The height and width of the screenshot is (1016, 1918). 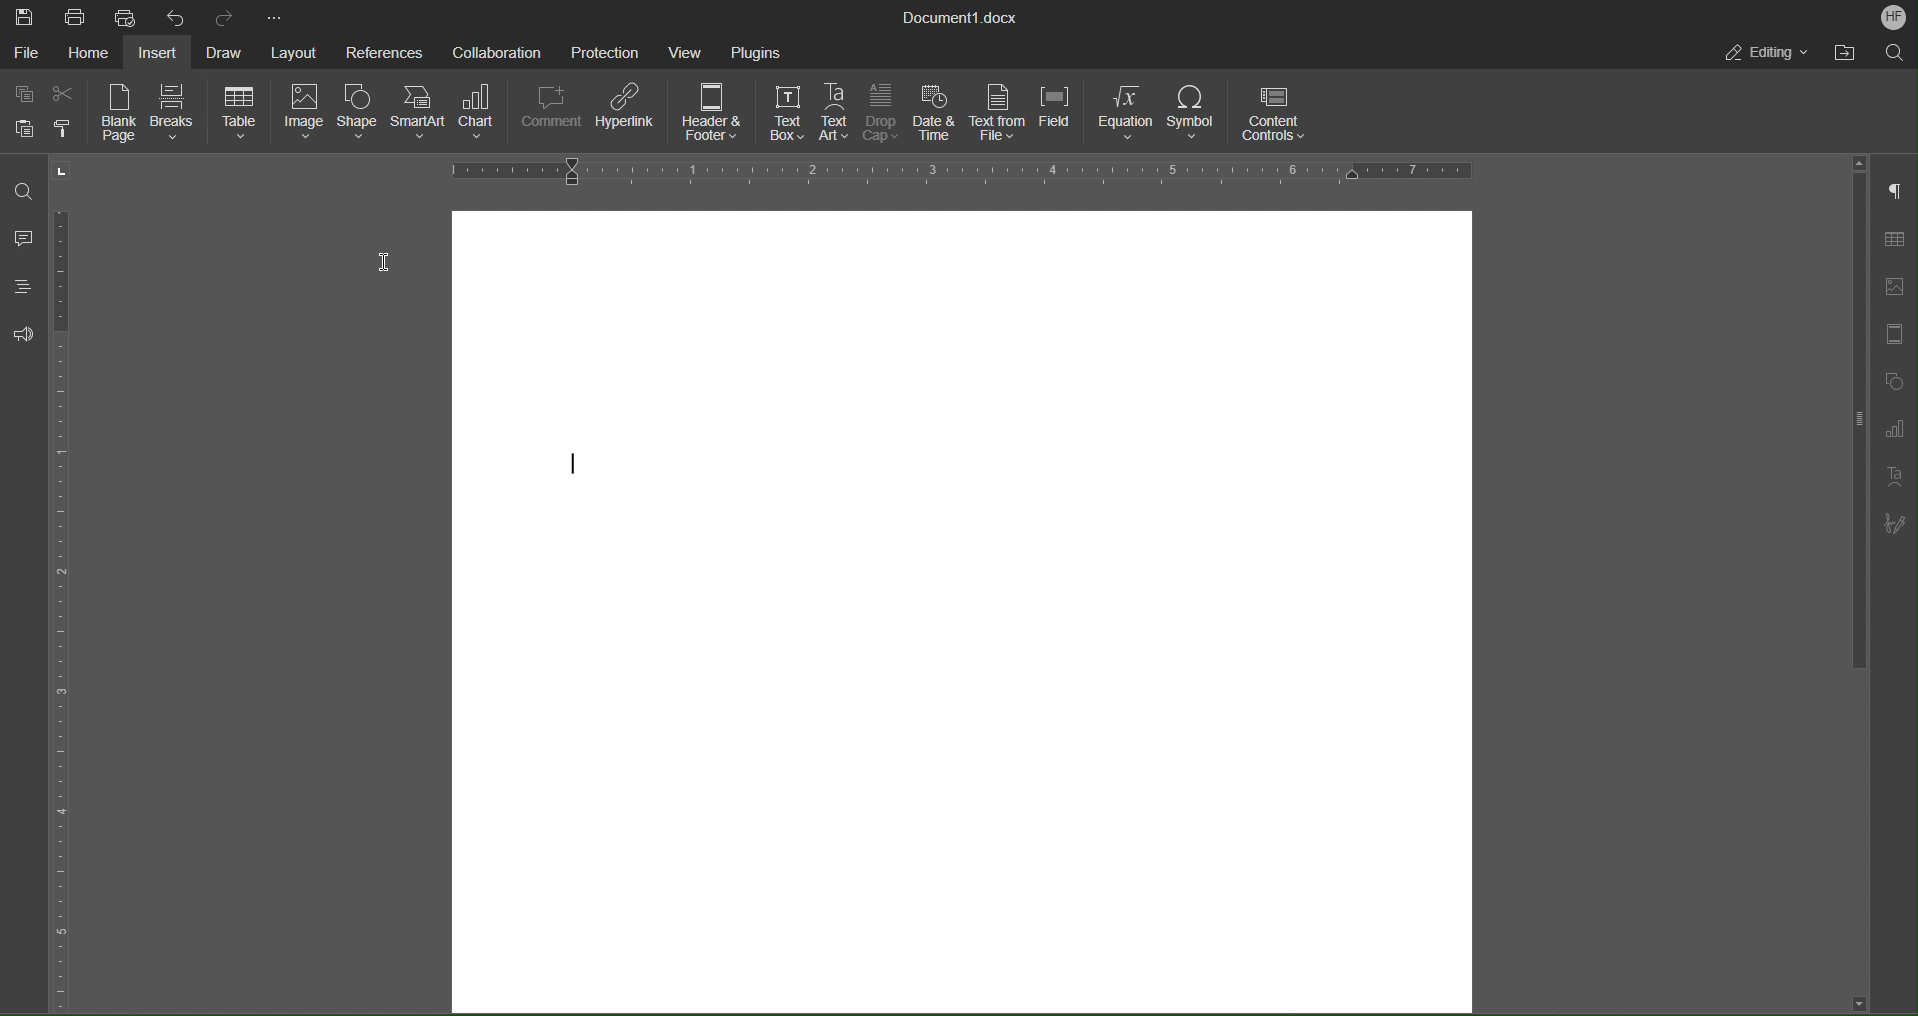 What do you see at coordinates (19, 287) in the screenshot?
I see `Headings` at bounding box center [19, 287].